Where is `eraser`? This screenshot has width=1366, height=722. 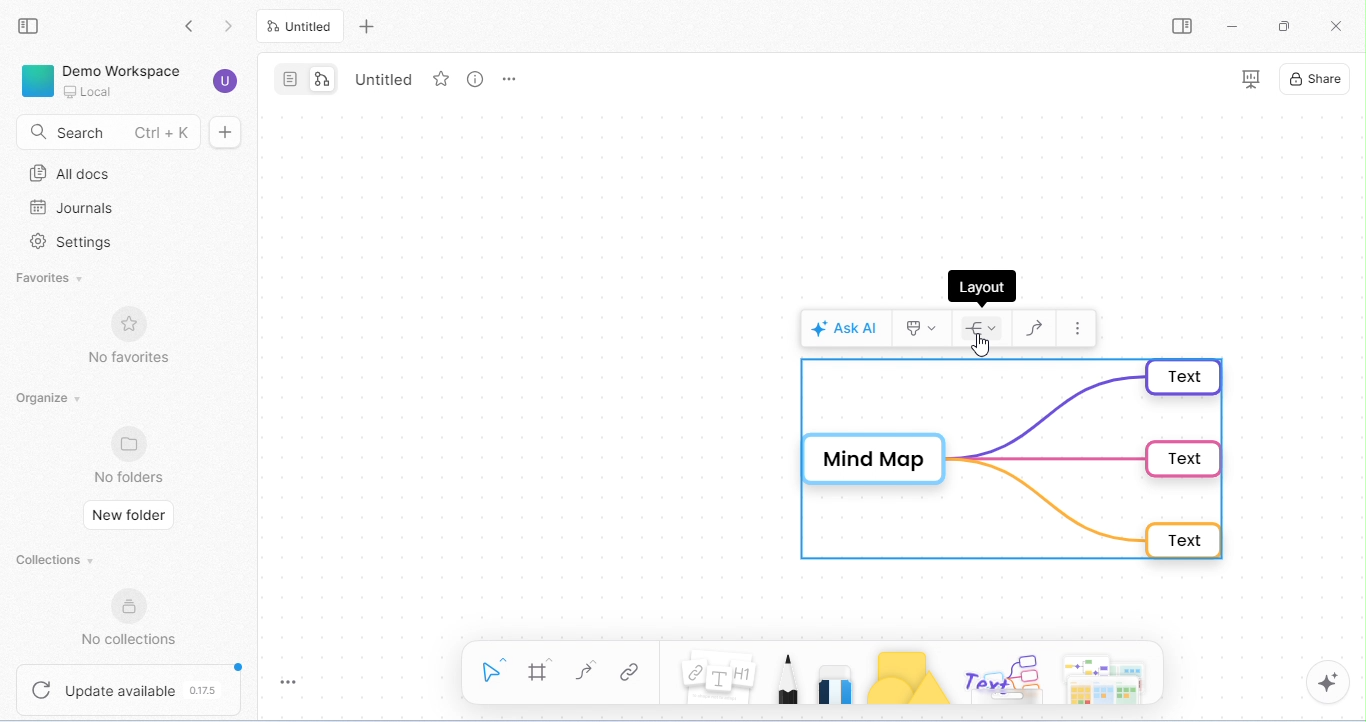 eraser is located at coordinates (836, 679).